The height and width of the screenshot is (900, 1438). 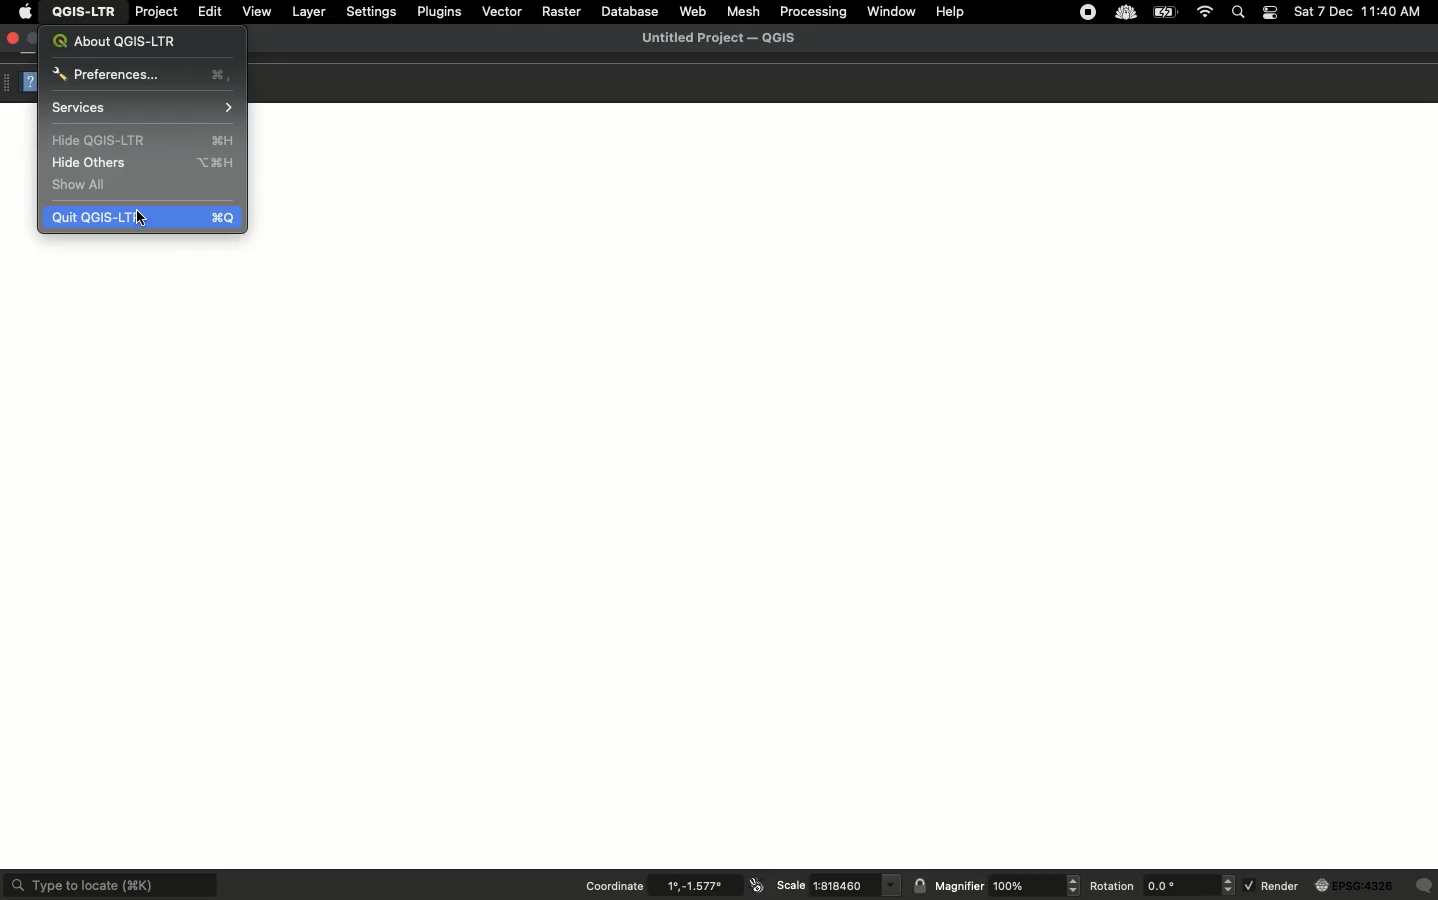 I want to click on Show all, so click(x=83, y=185).